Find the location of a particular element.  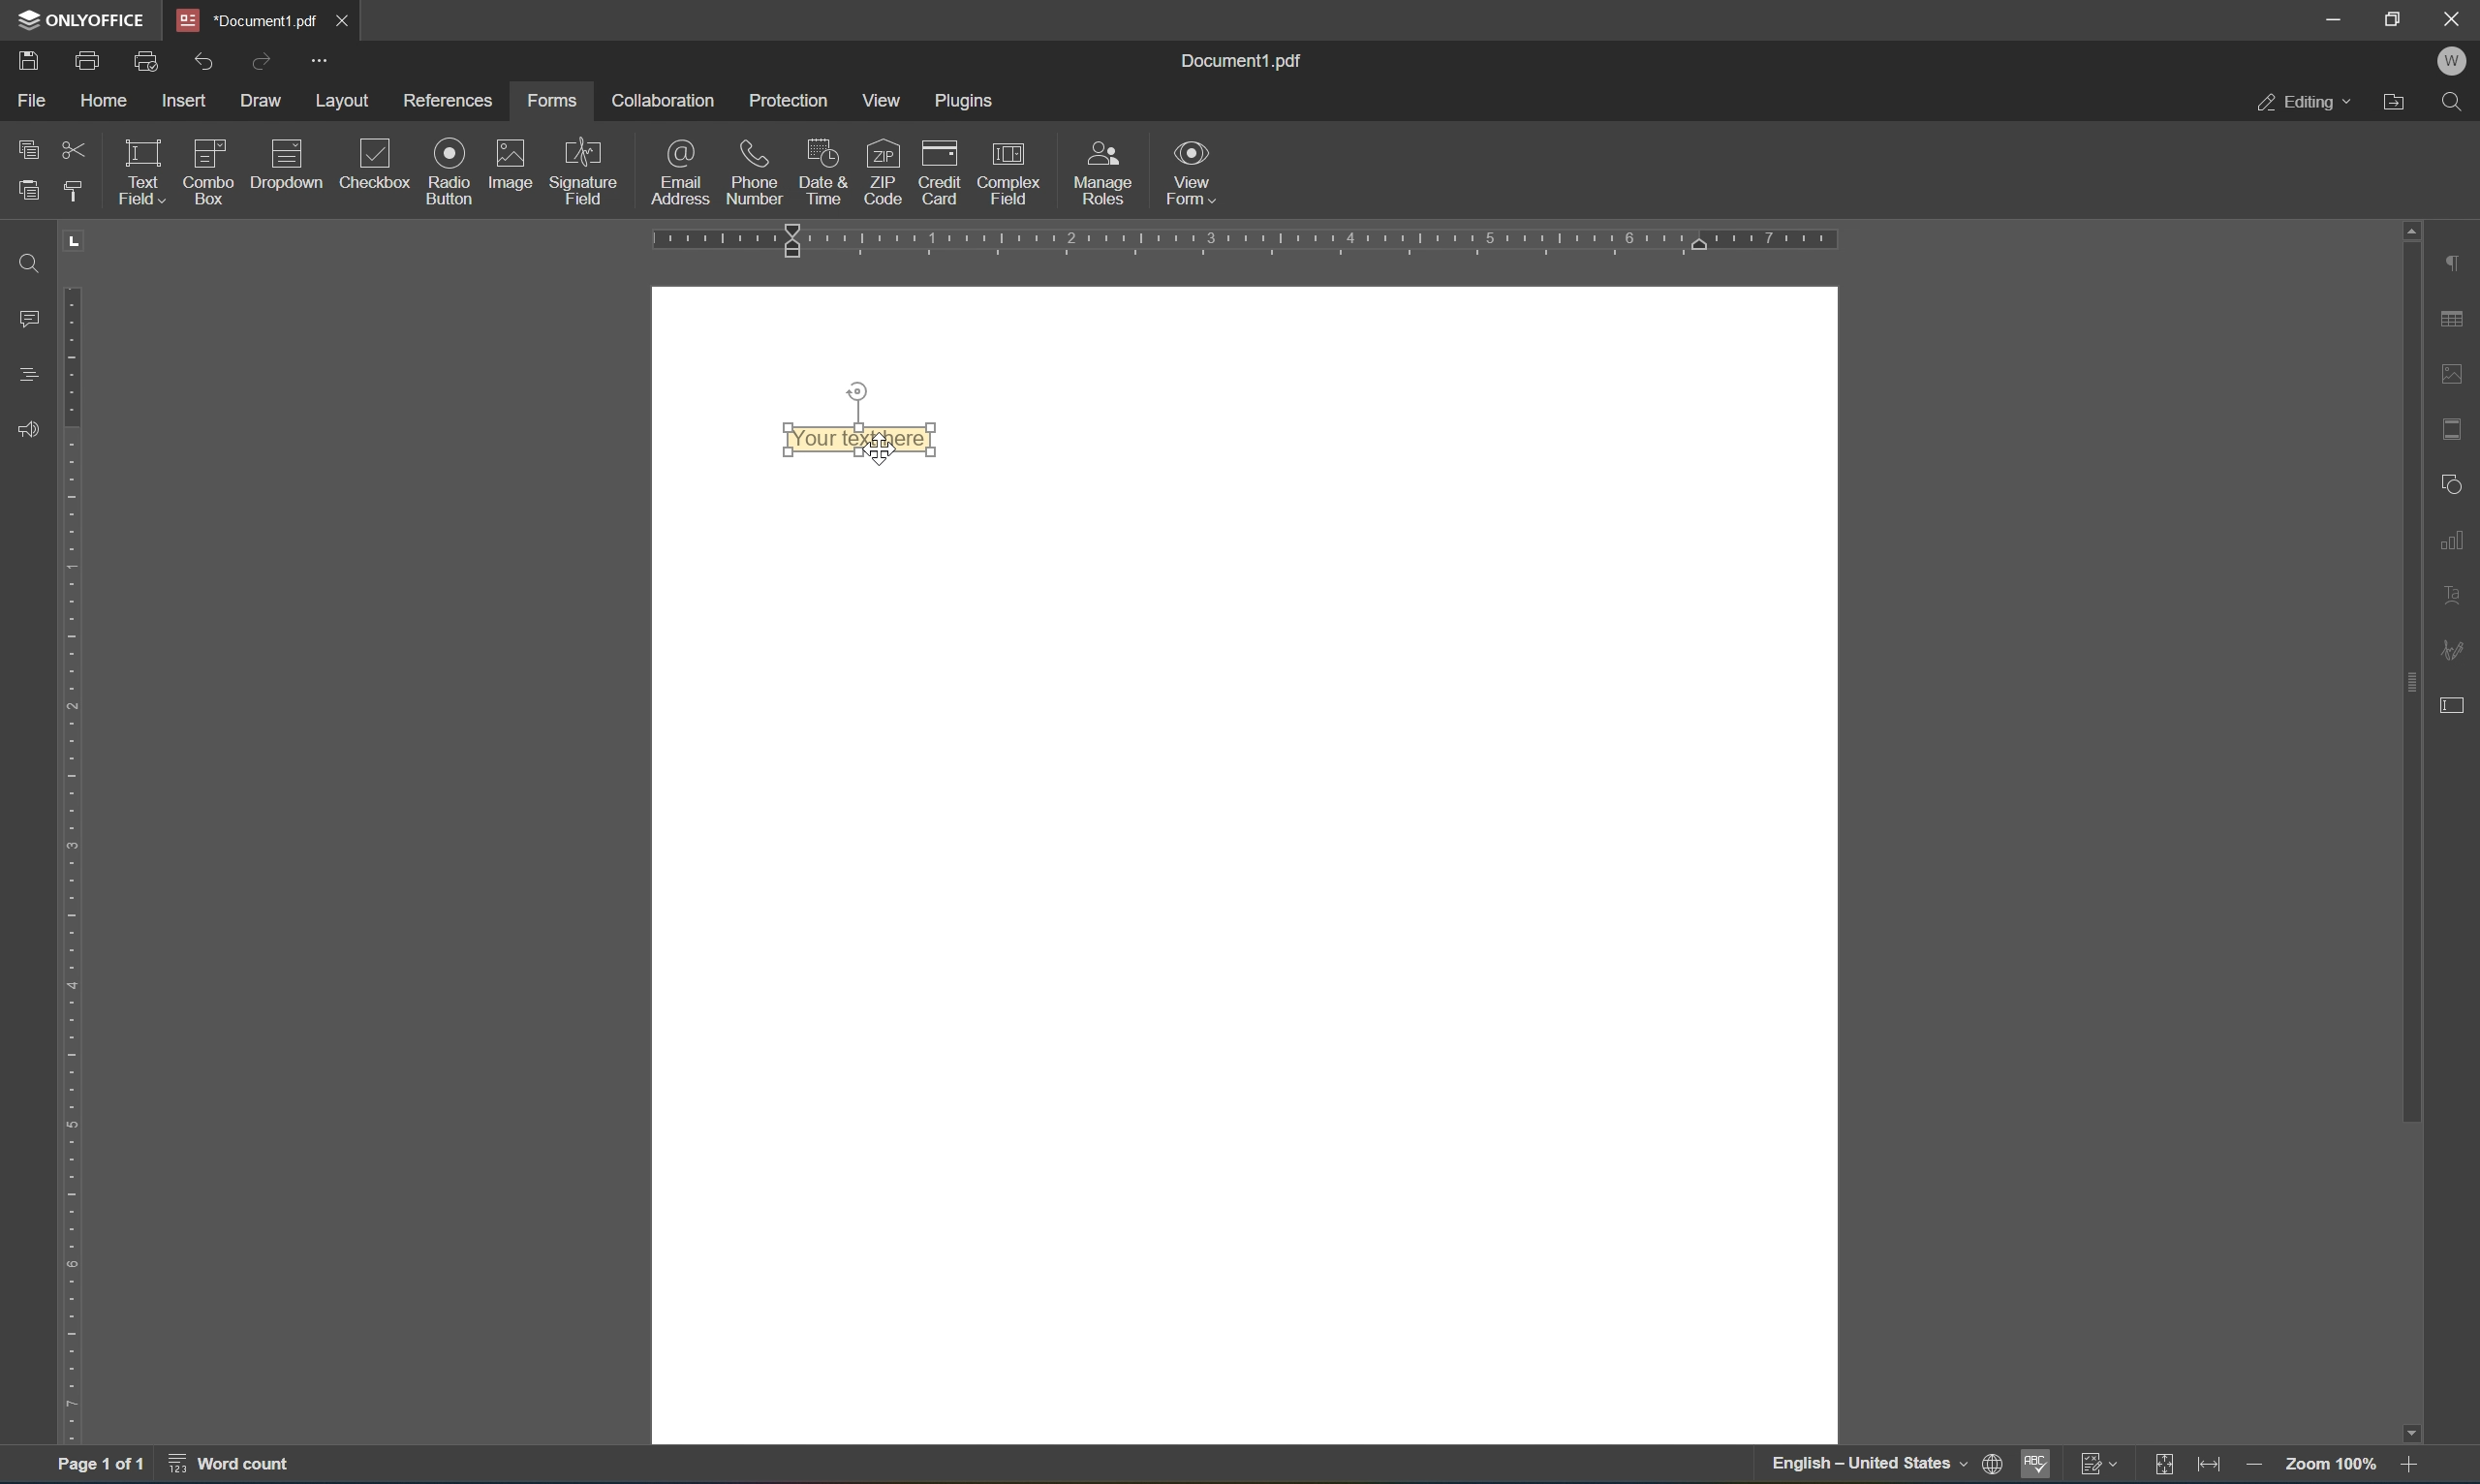

date & time is located at coordinates (823, 170).